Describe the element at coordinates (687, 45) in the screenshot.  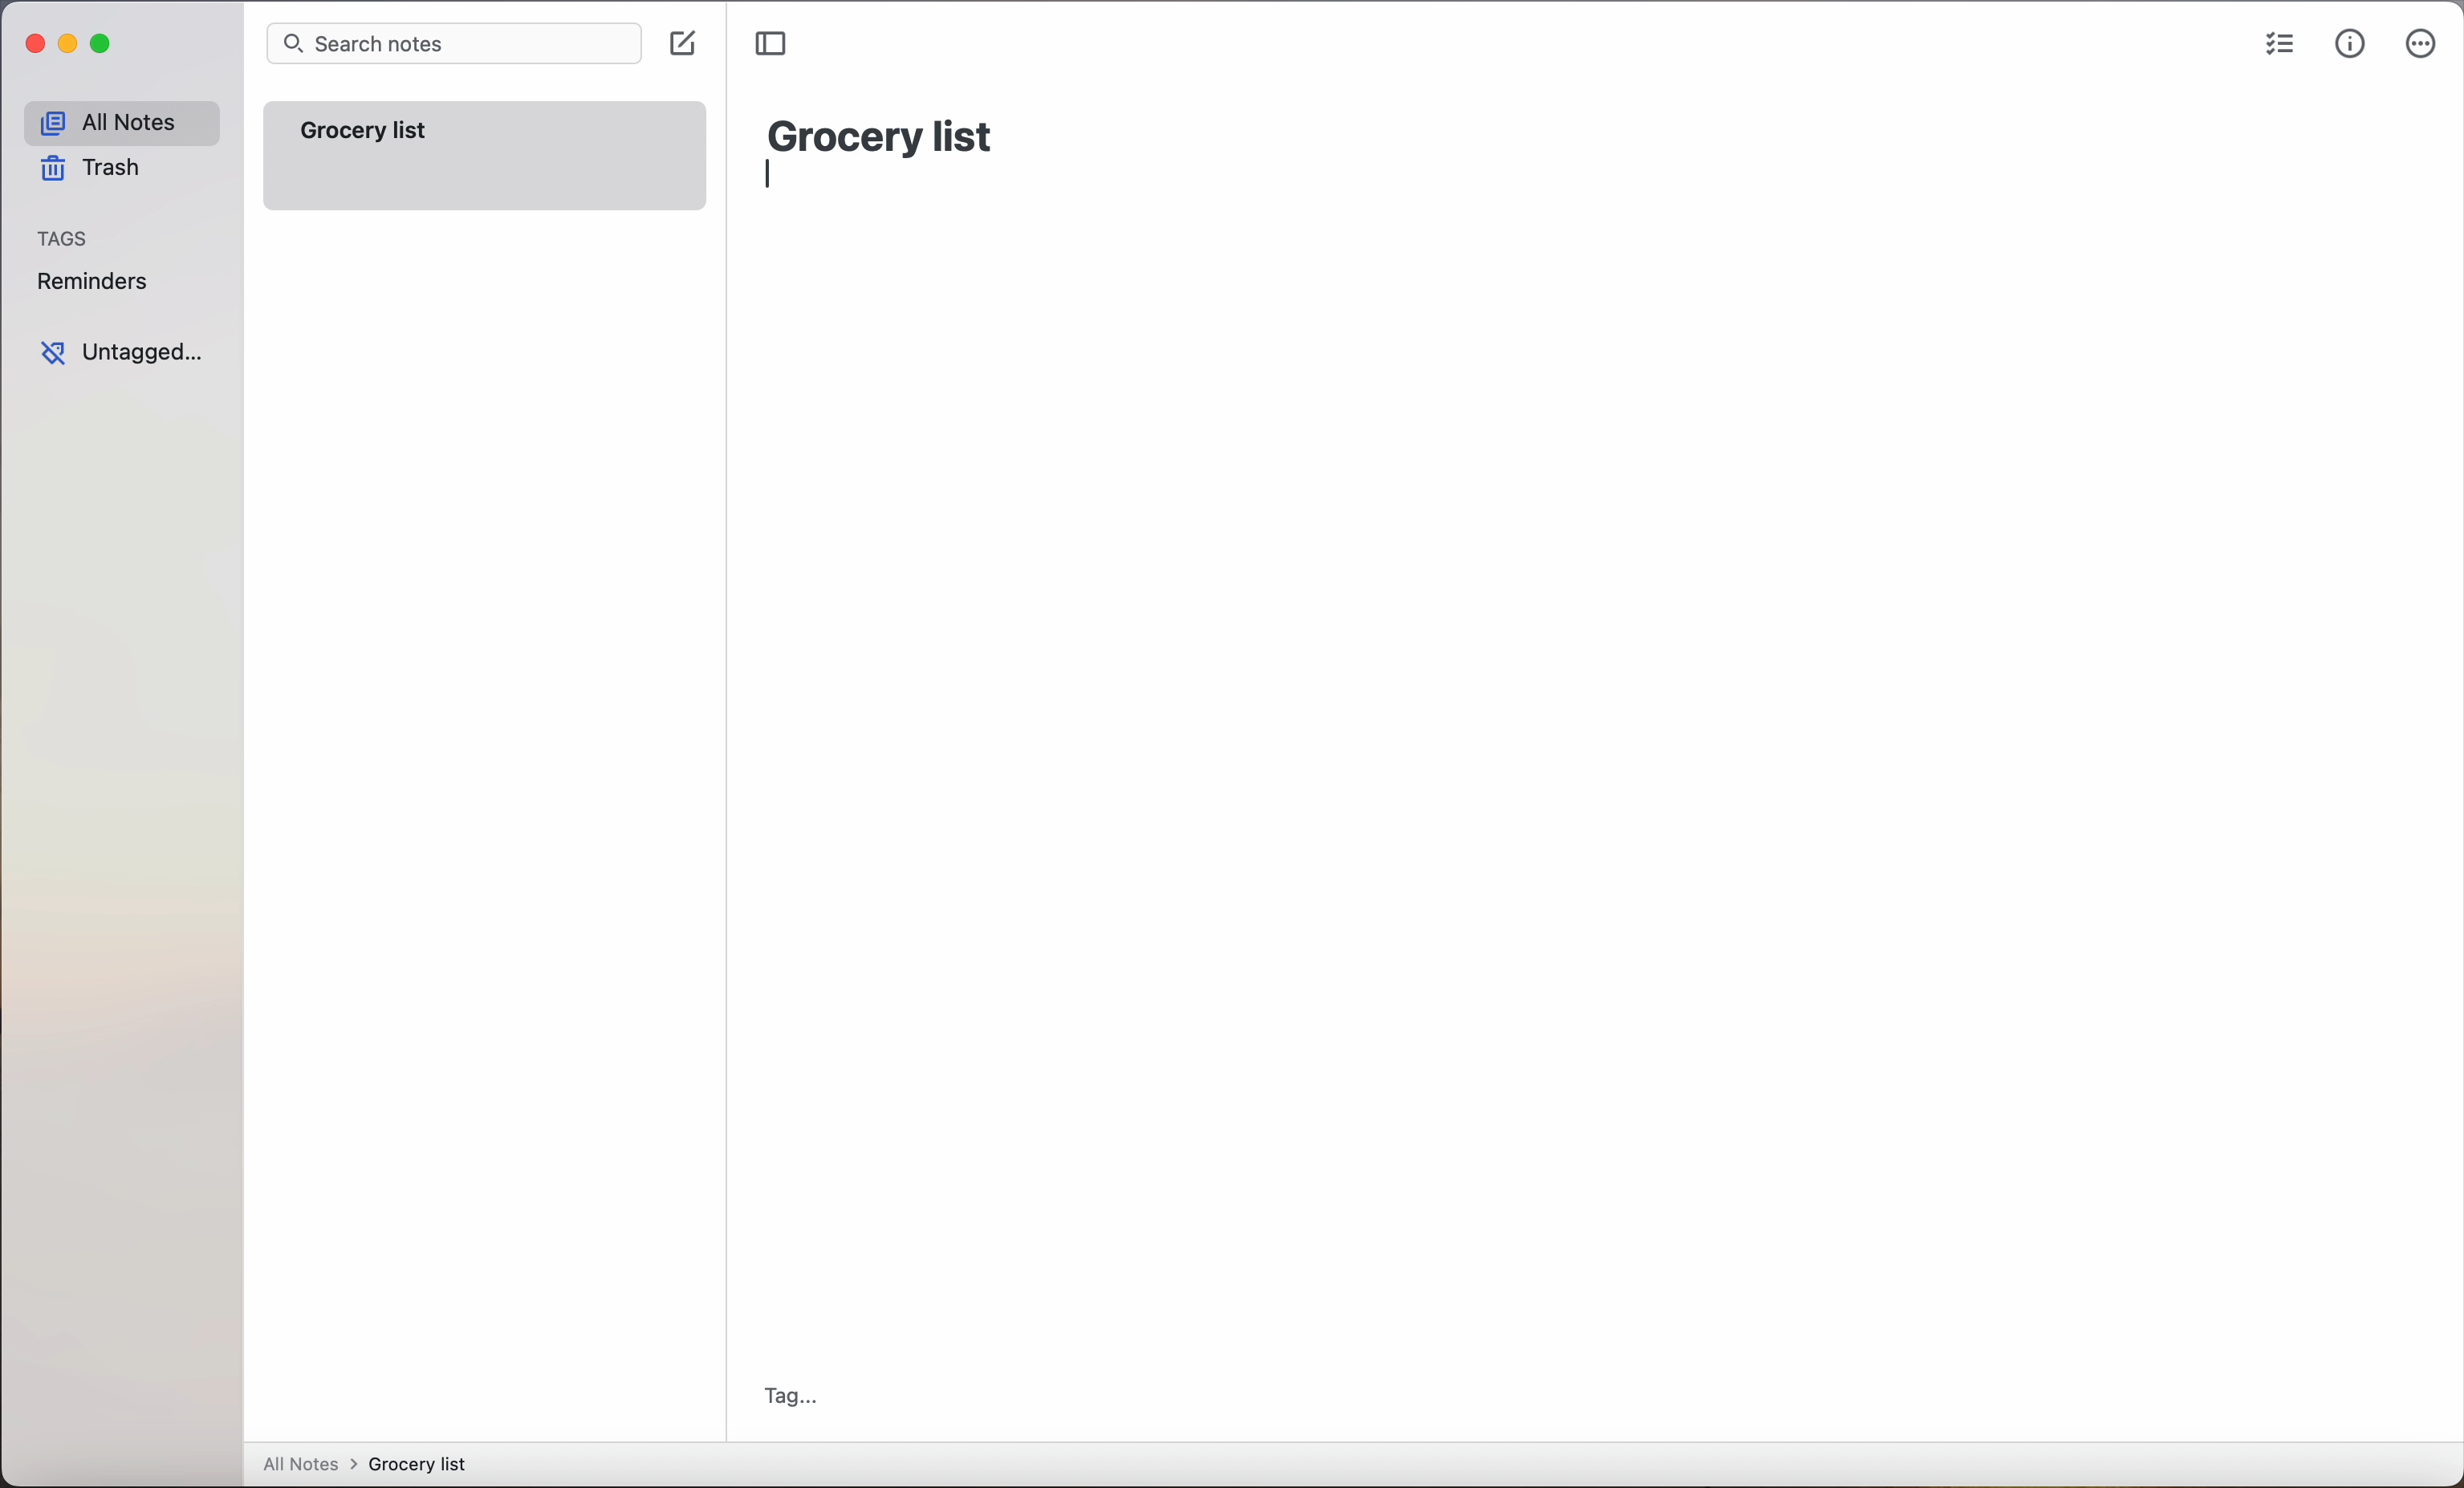
I see `click on create note` at that location.